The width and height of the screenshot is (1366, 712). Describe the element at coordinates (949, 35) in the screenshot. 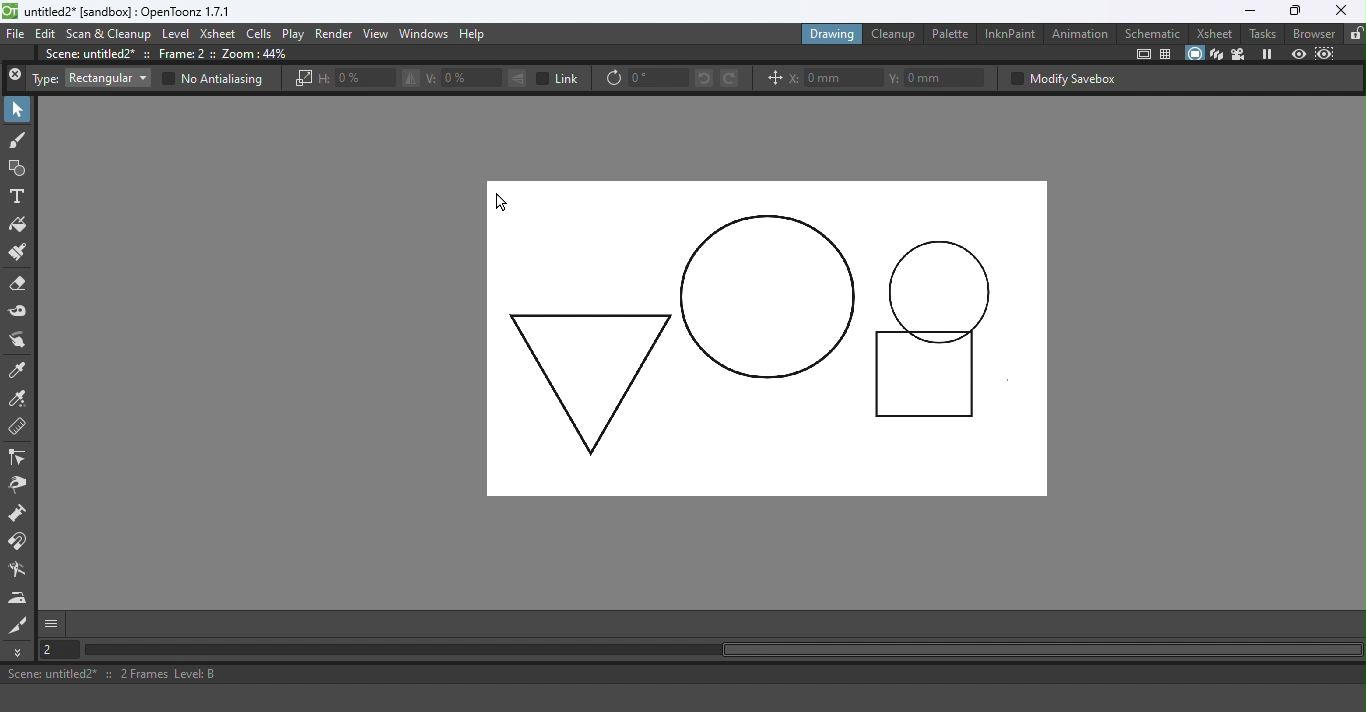

I see `Palette` at that location.